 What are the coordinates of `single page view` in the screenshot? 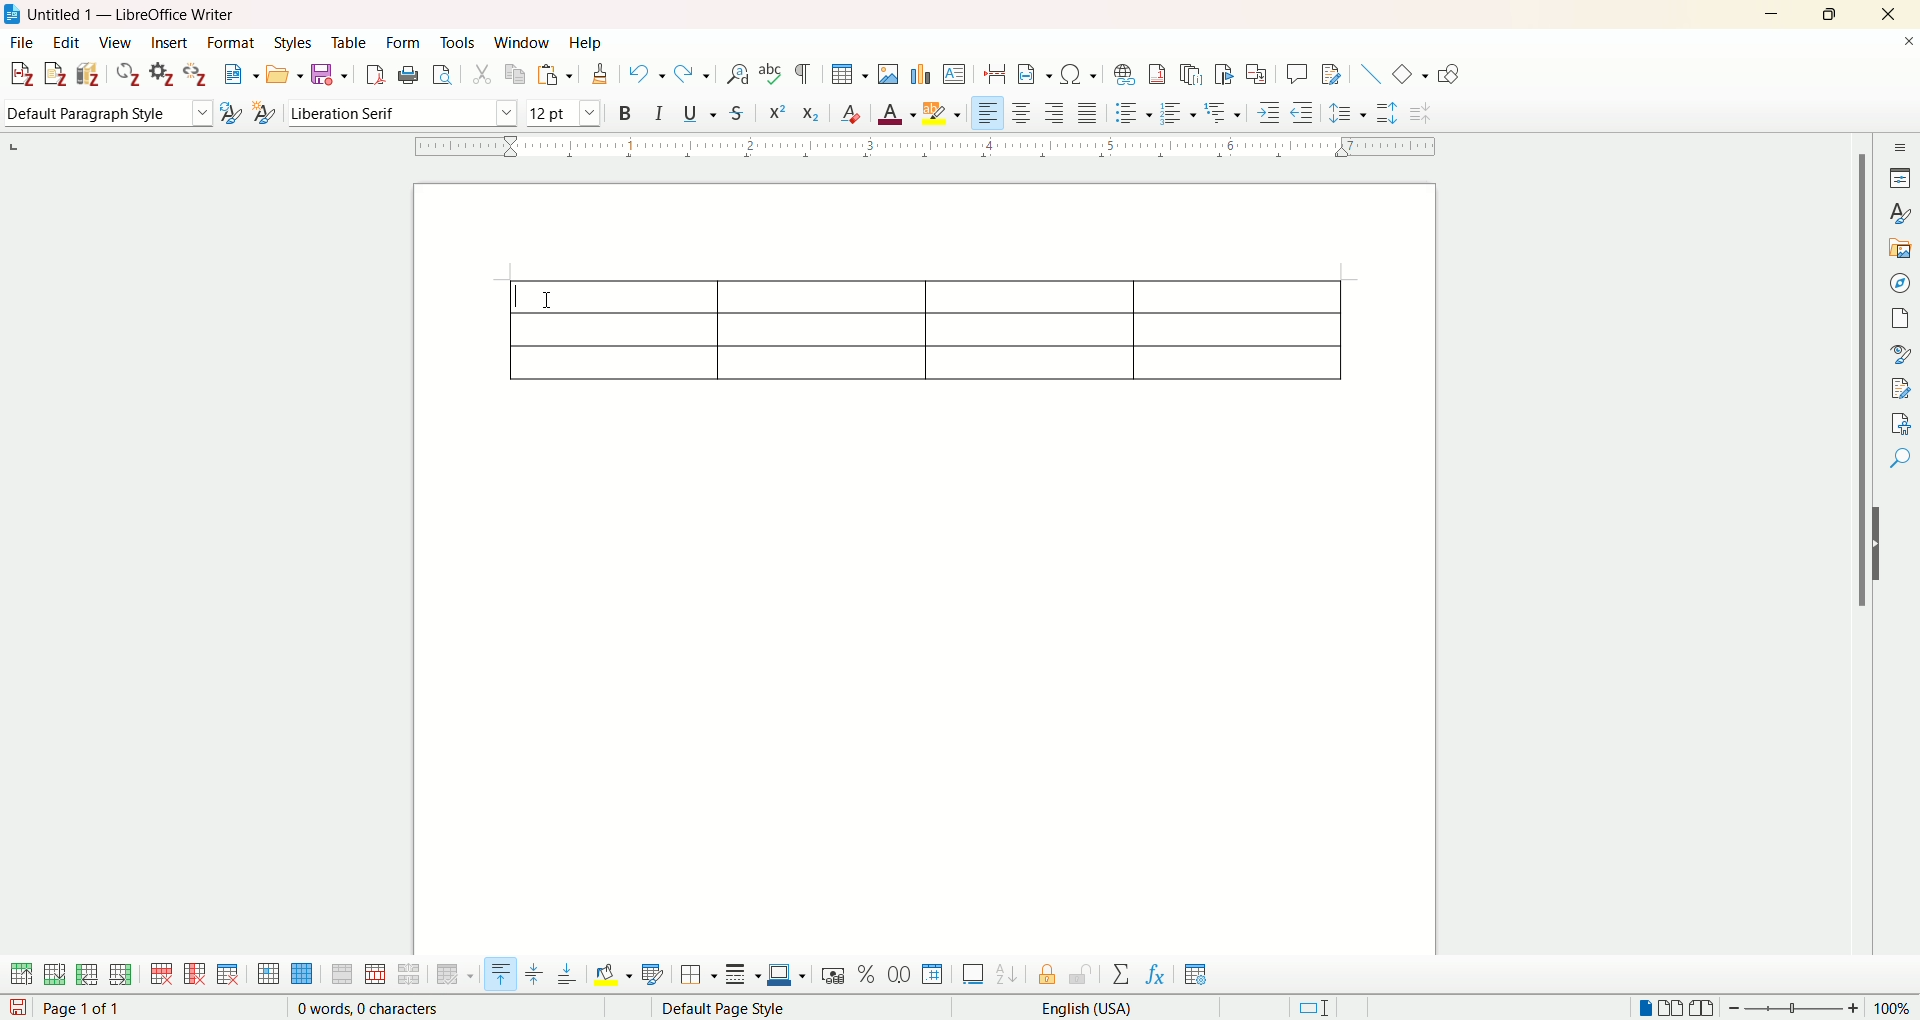 It's located at (1645, 1007).